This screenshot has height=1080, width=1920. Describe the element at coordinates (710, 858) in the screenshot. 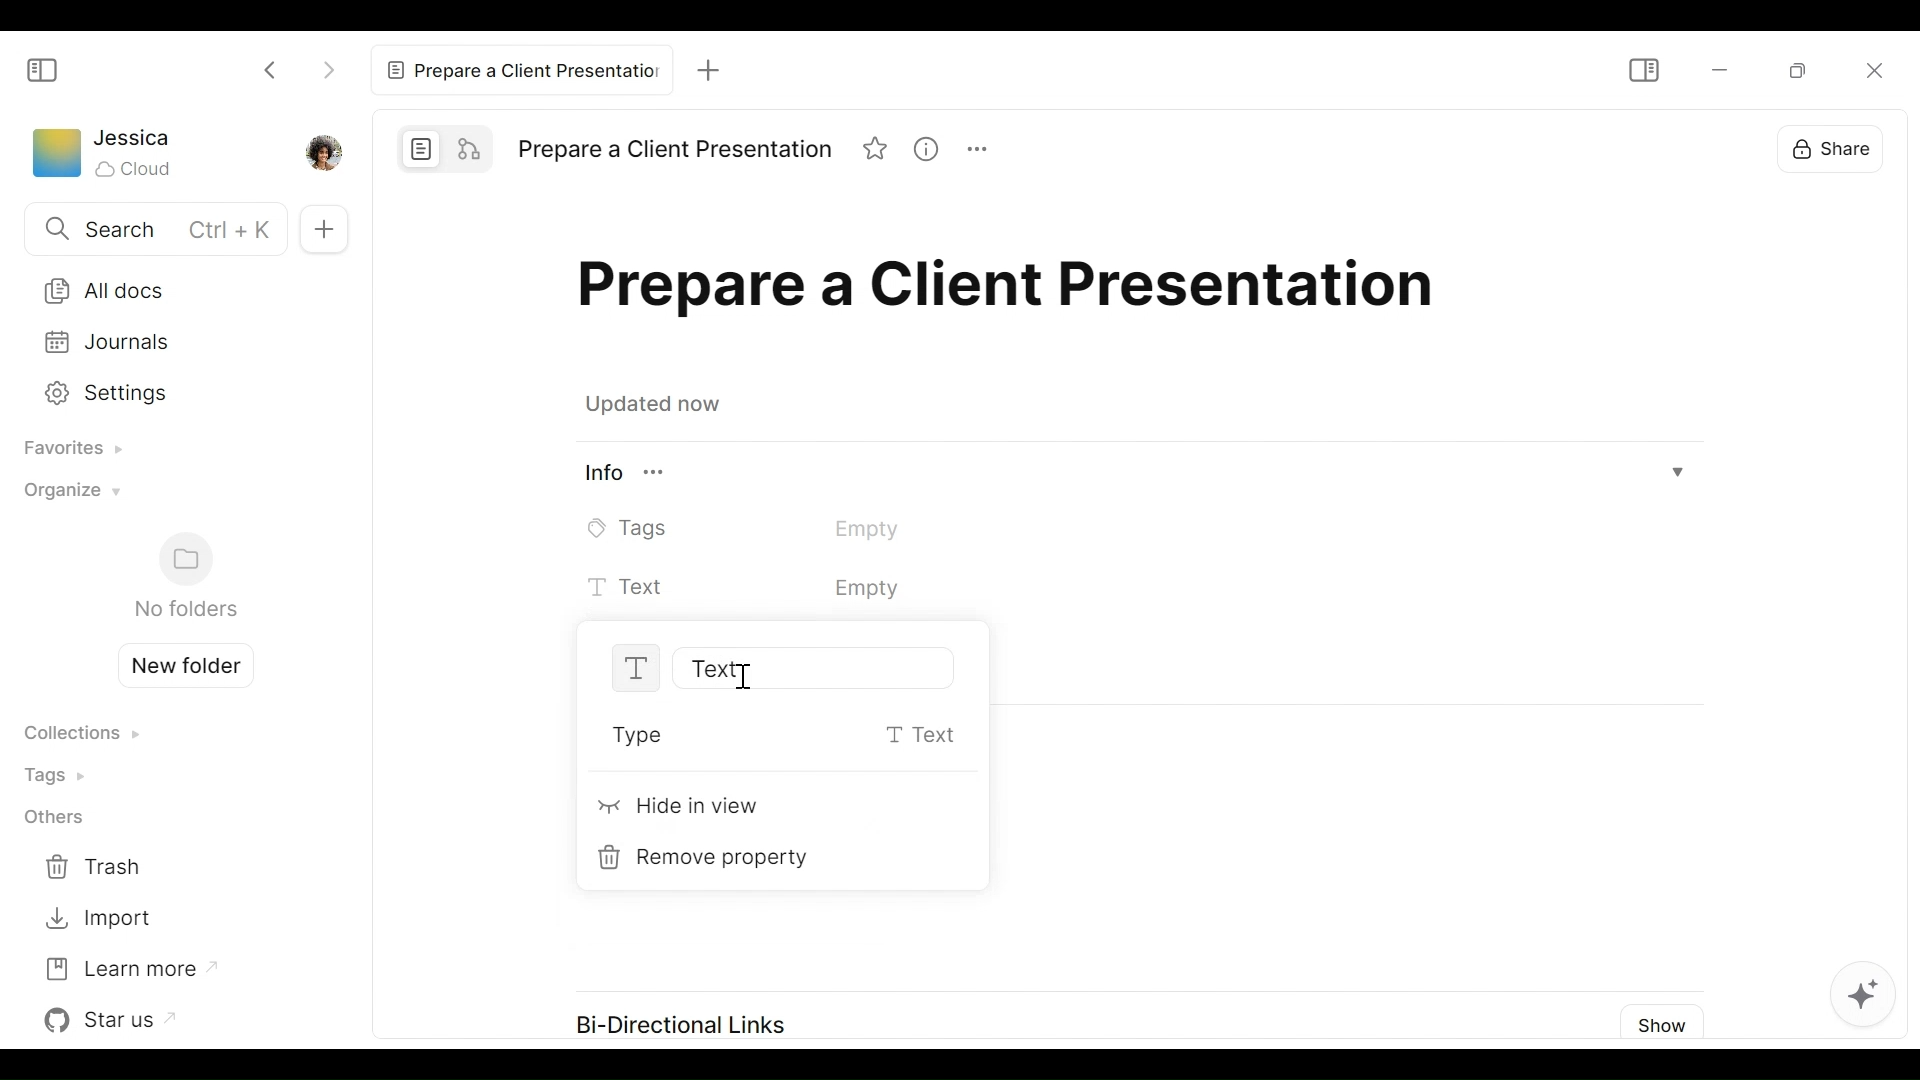

I see `Remove property` at that location.